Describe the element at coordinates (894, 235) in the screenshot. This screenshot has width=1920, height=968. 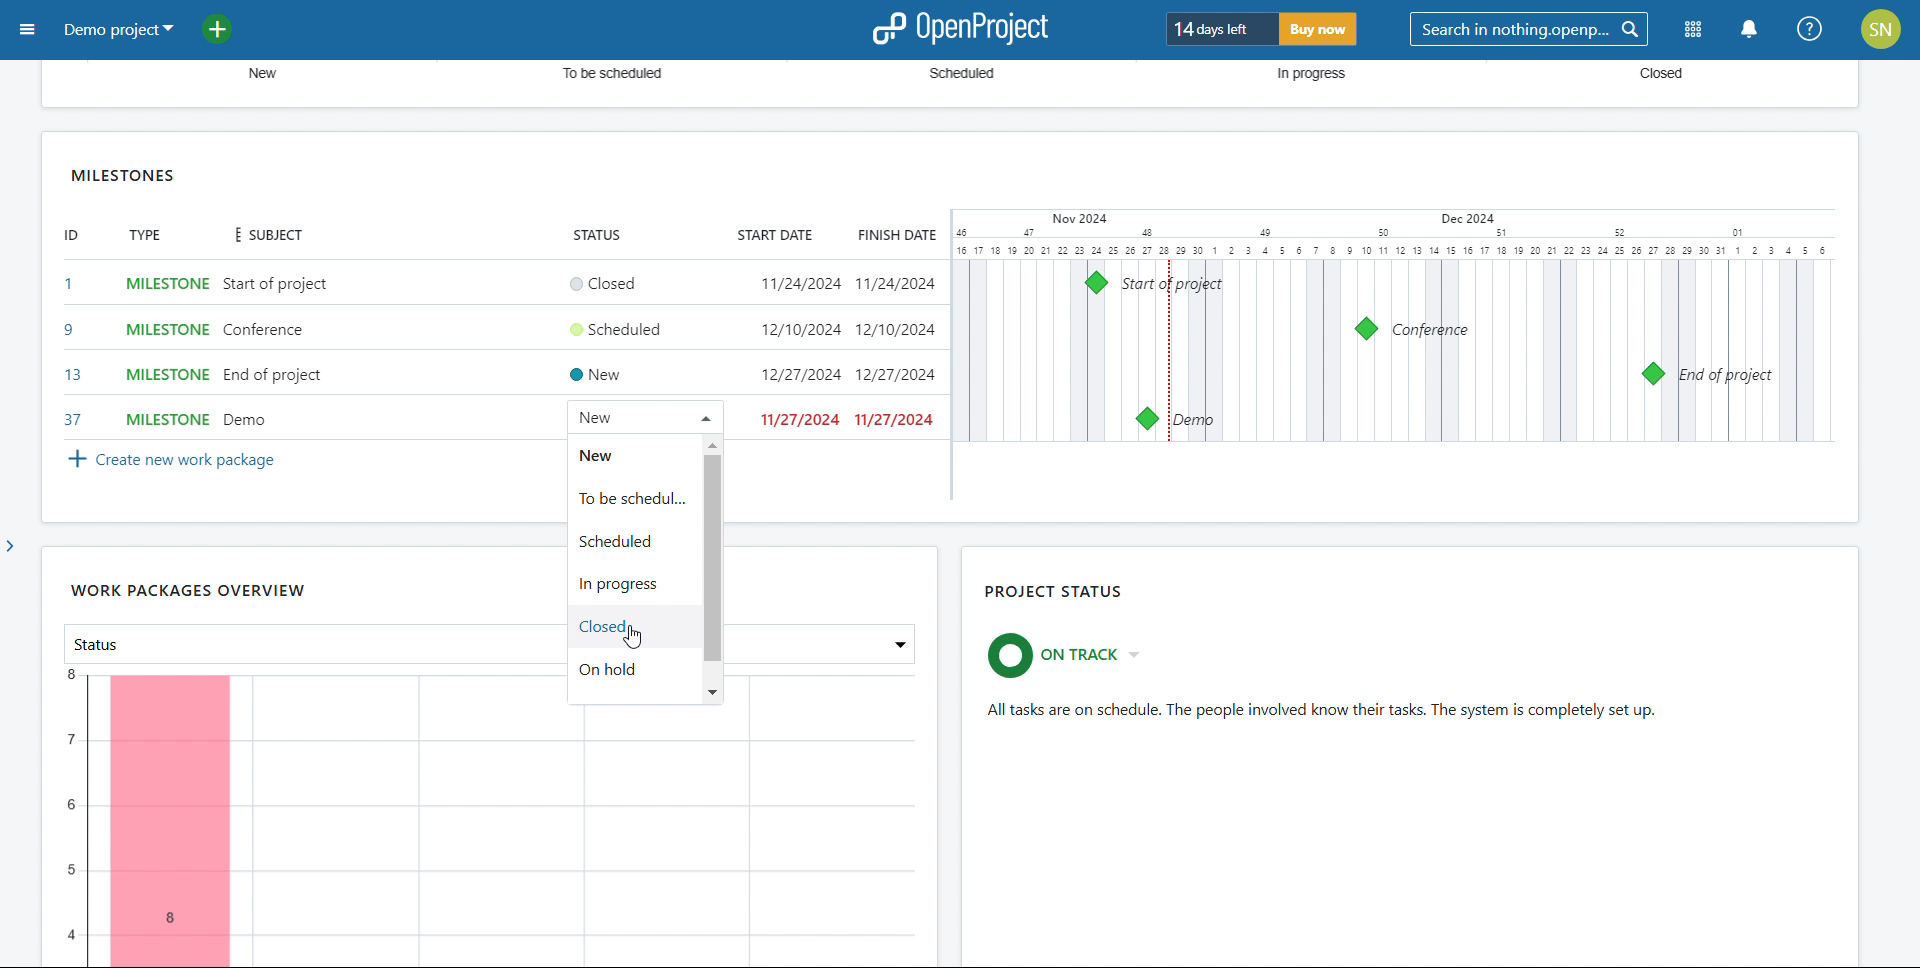
I see `finish date` at that location.